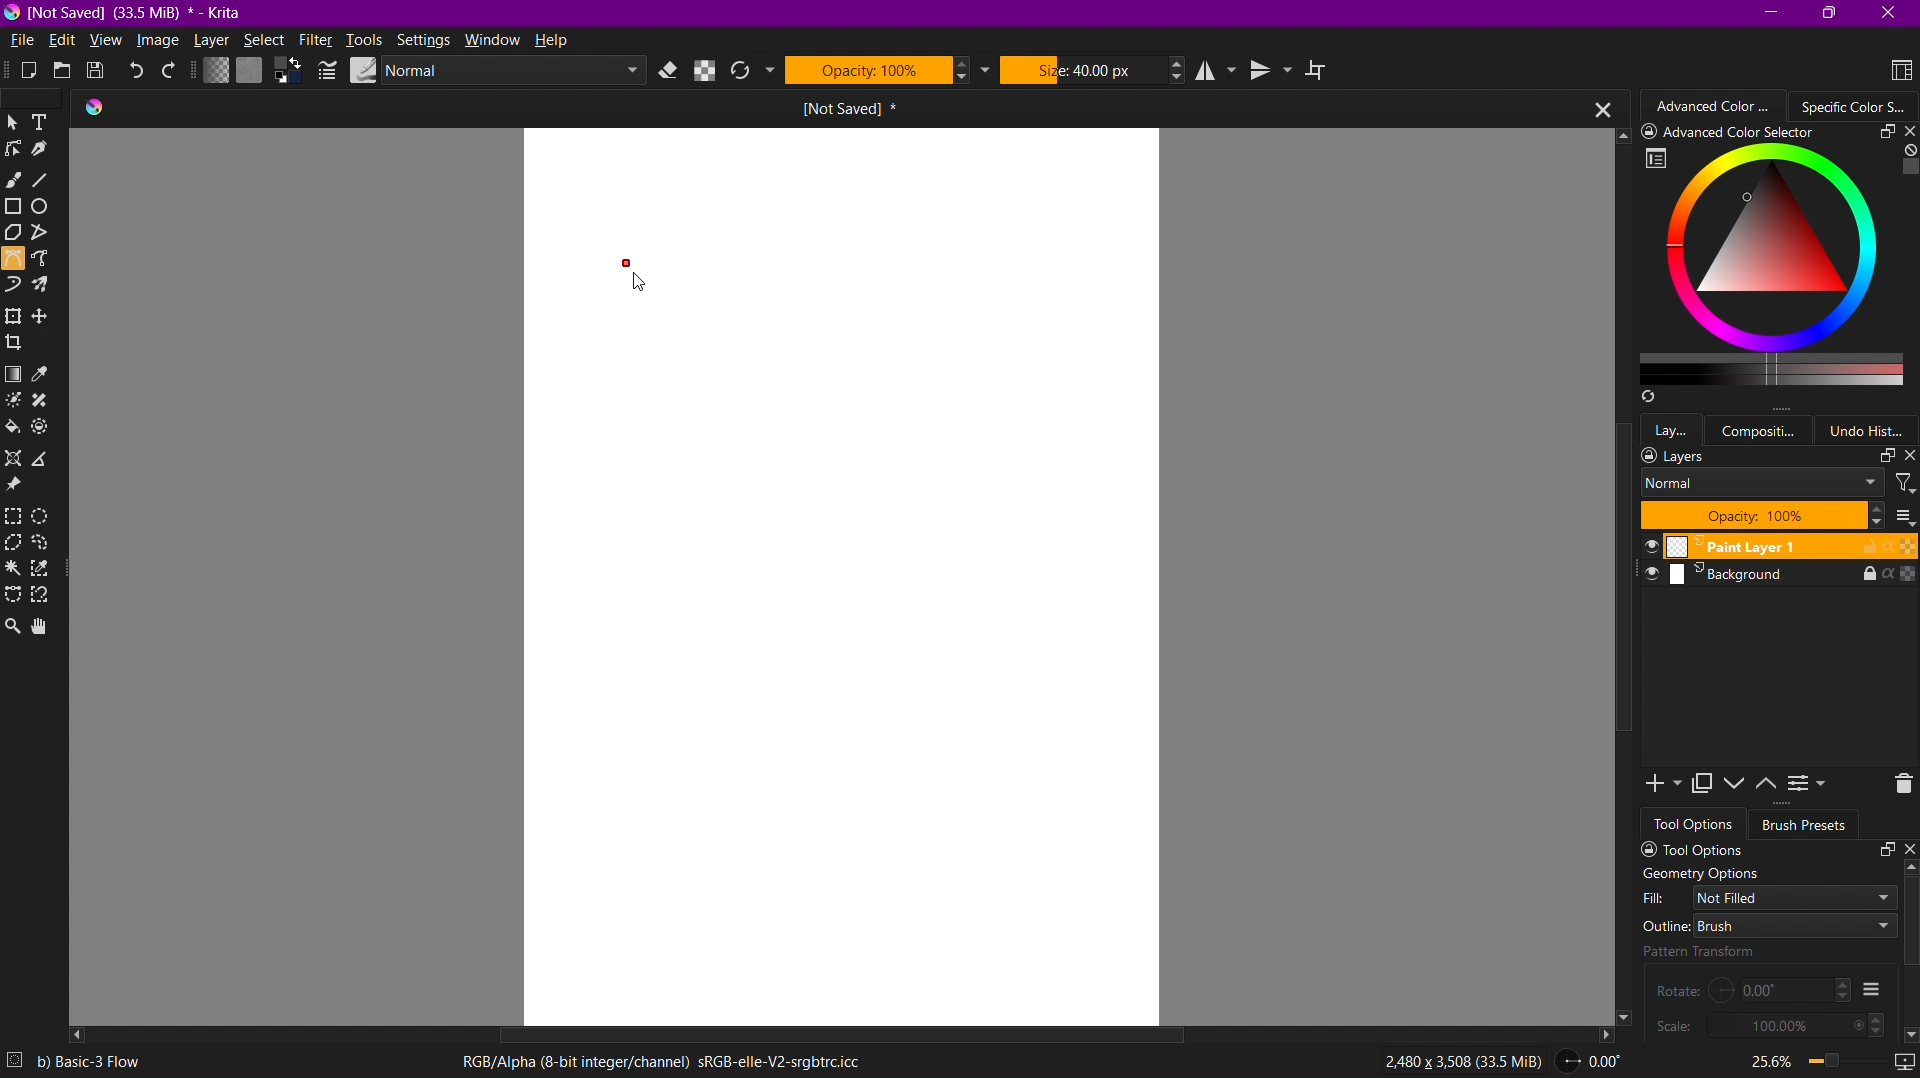 This screenshot has width=1920, height=1078. I want to click on Assistant Tool, so click(18, 458).